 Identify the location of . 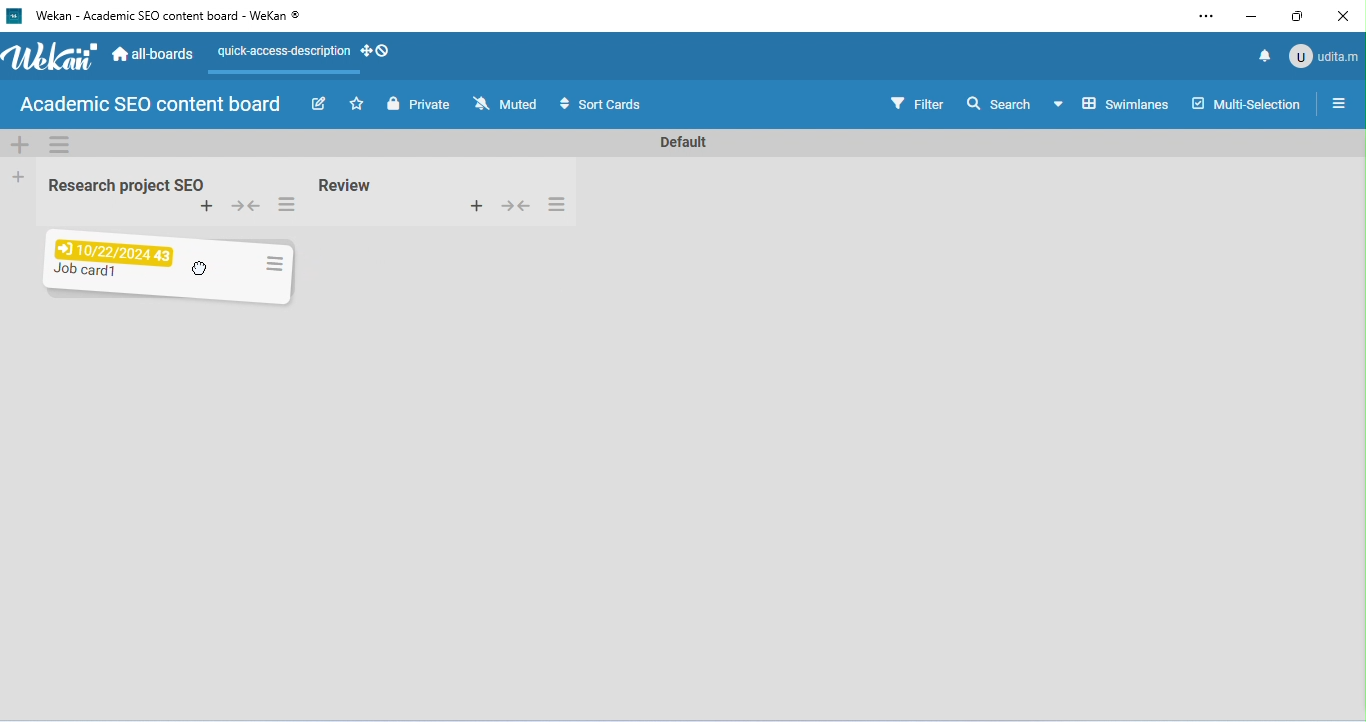
(514, 204).